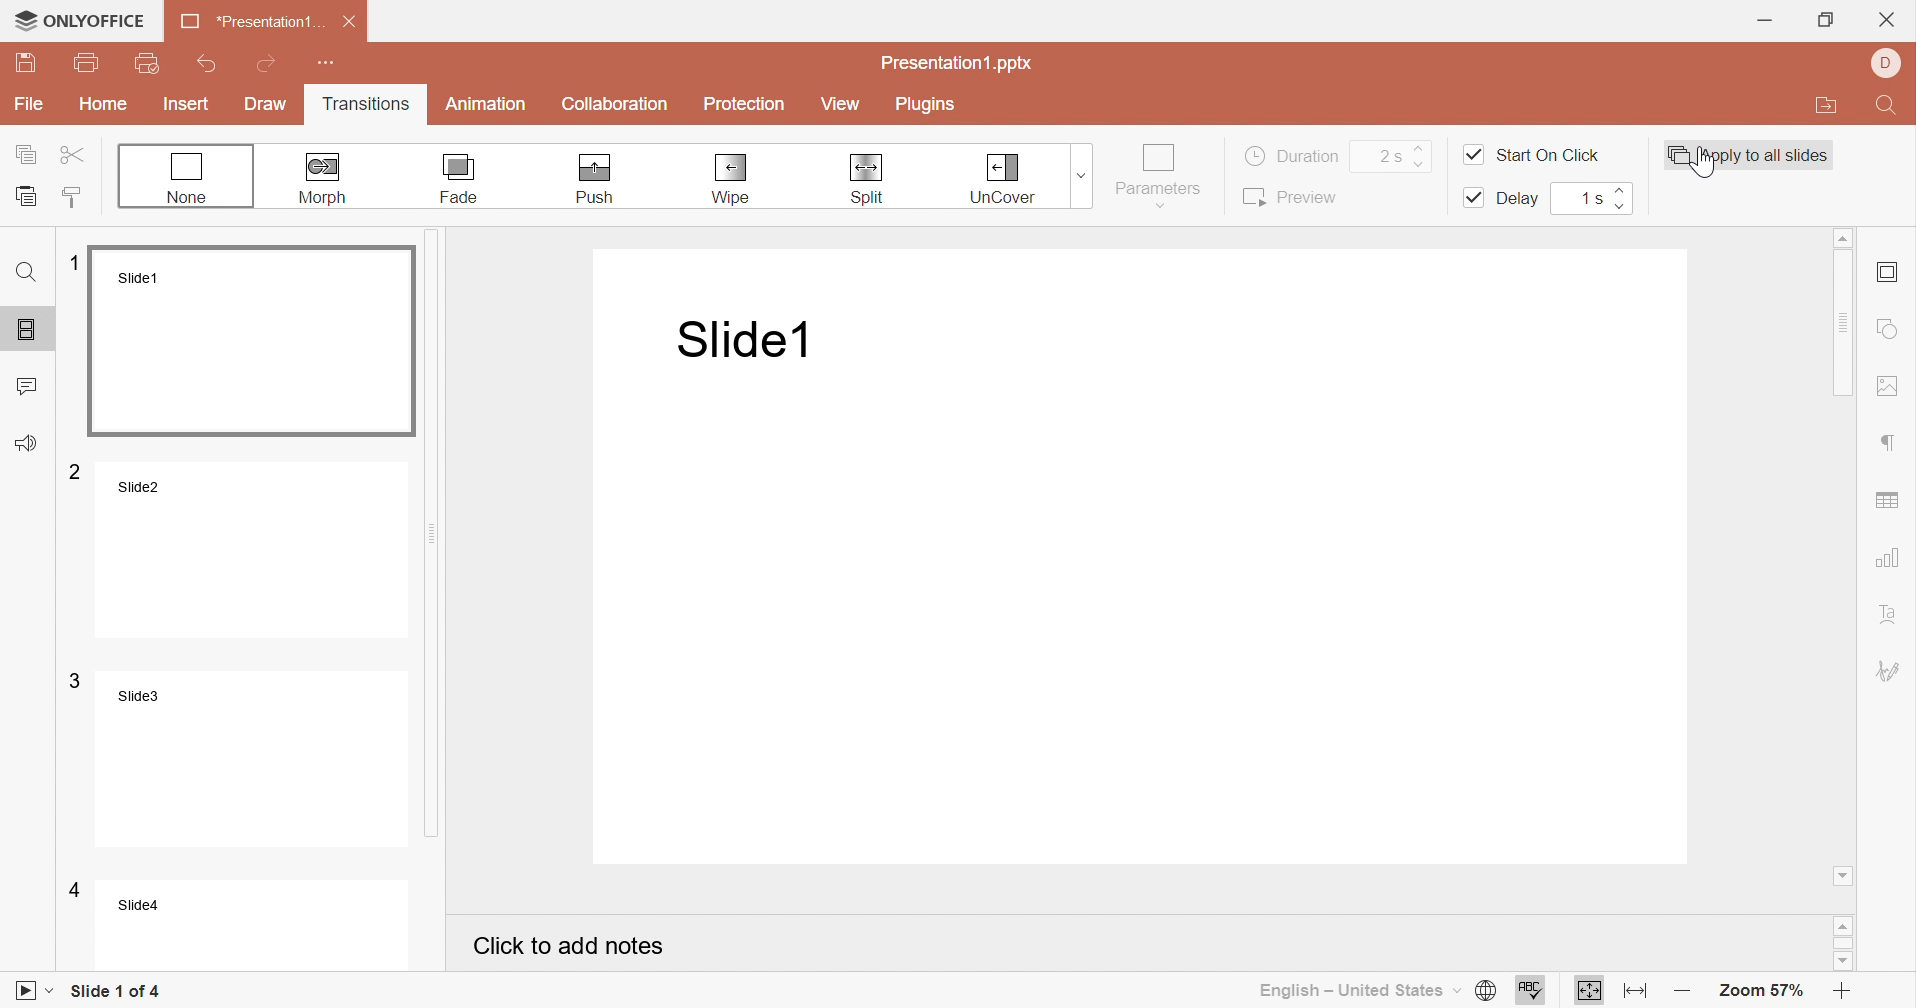 The width and height of the screenshot is (1916, 1008). Describe the element at coordinates (1289, 197) in the screenshot. I see `Preview` at that location.